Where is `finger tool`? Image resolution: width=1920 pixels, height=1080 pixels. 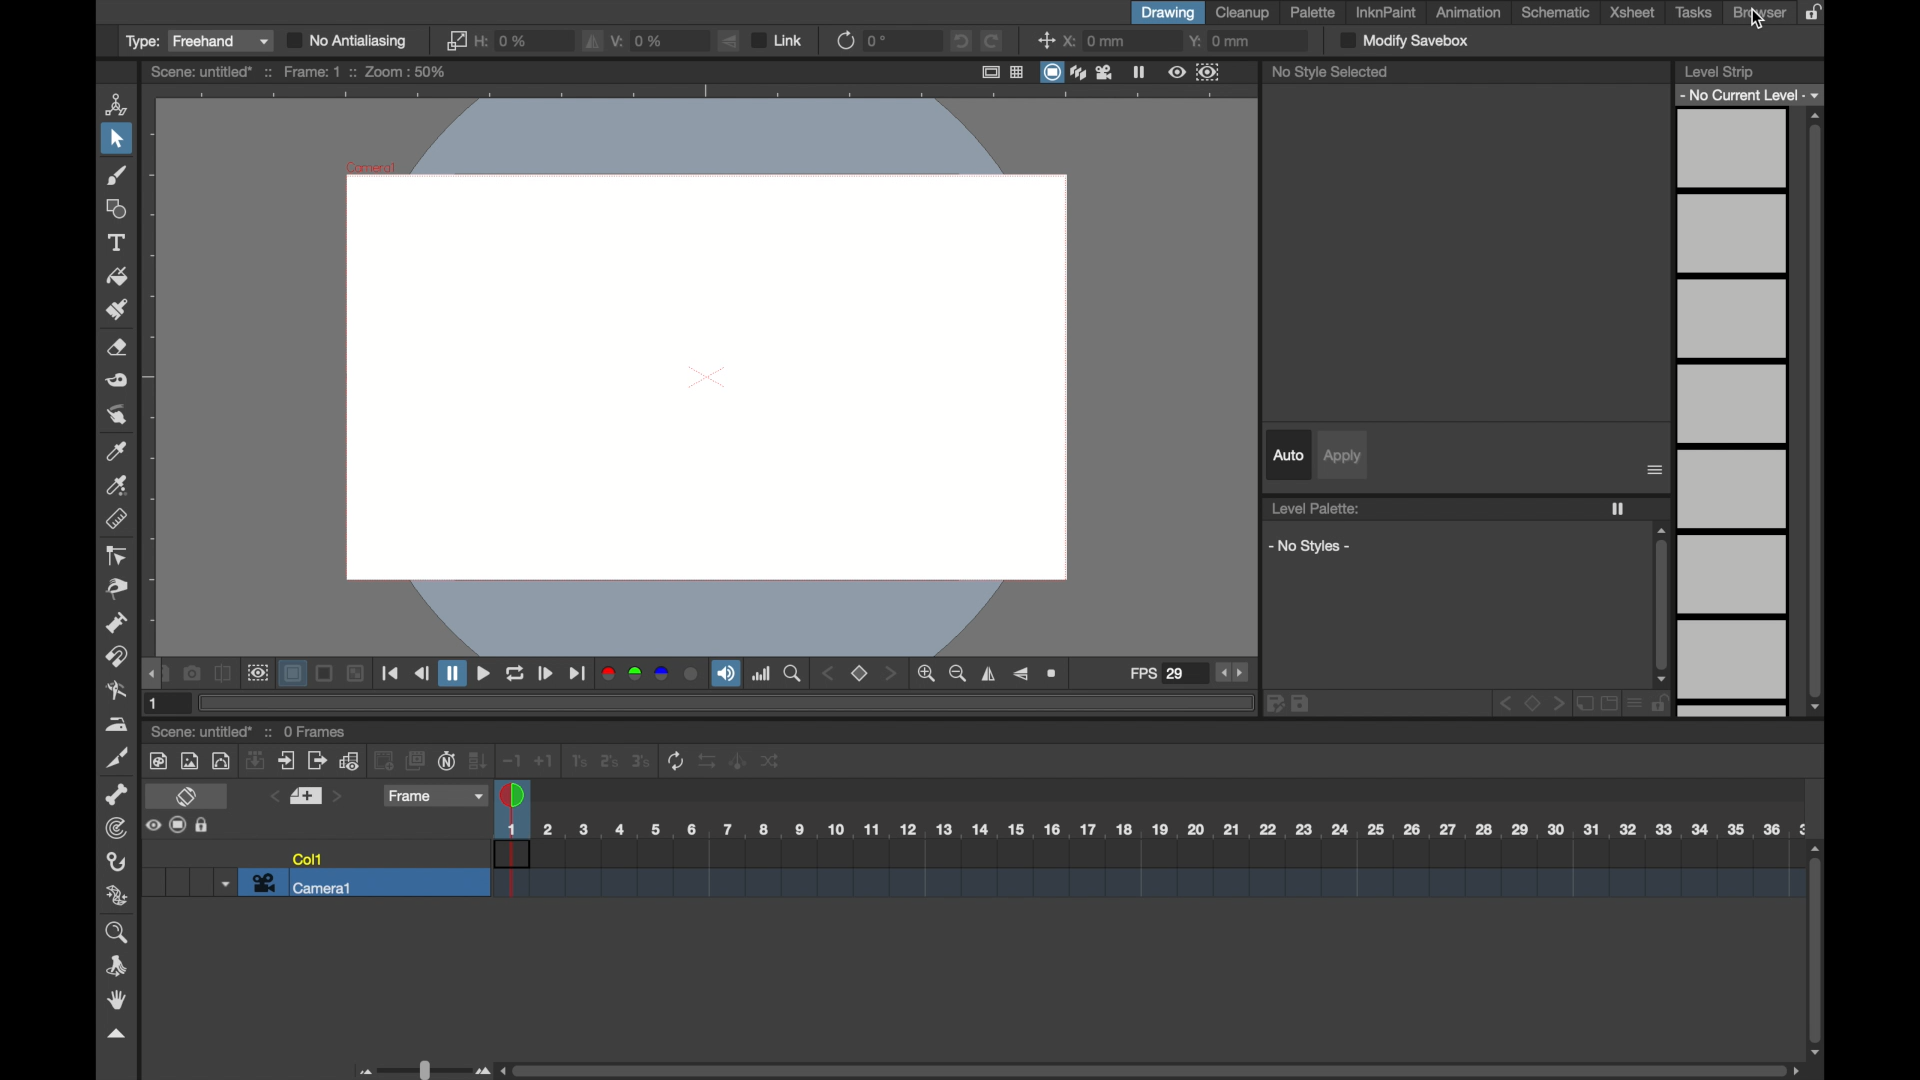 finger tool is located at coordinates (117, 414).